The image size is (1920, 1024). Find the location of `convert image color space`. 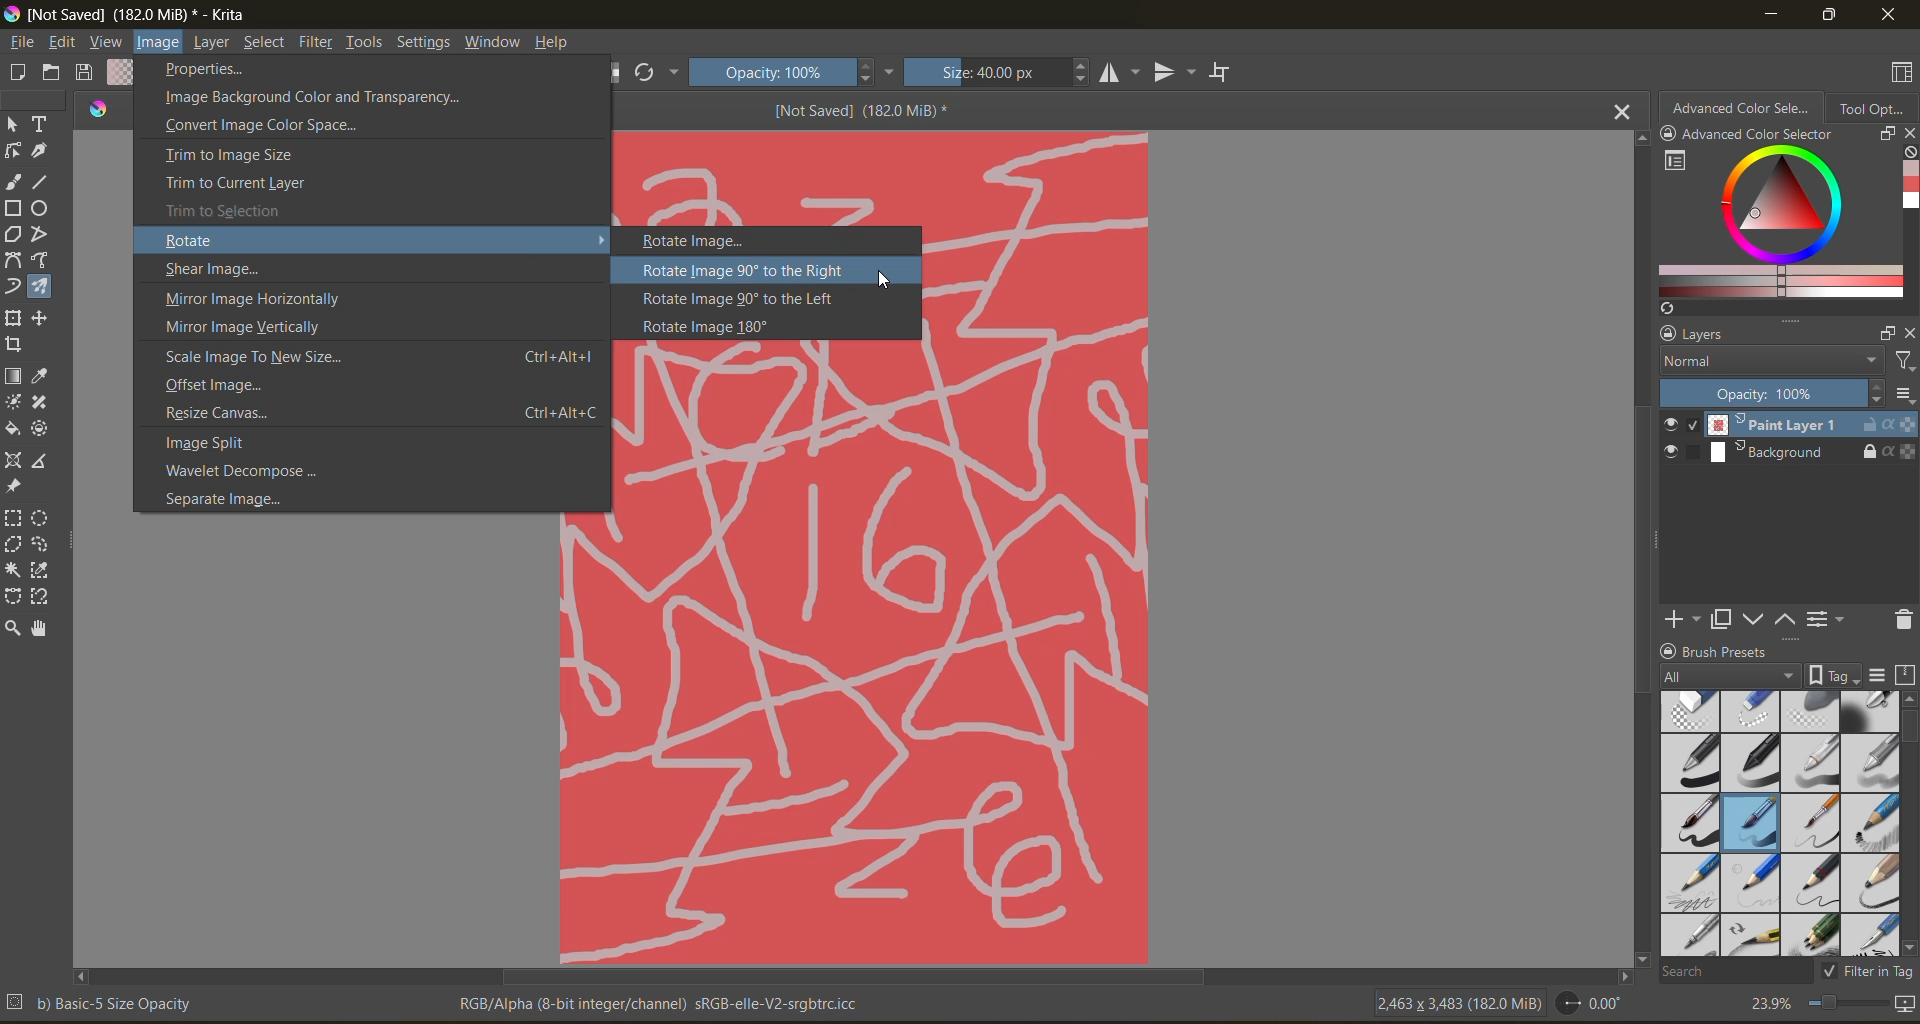

convert image color space is located at coordinates (268, 128).